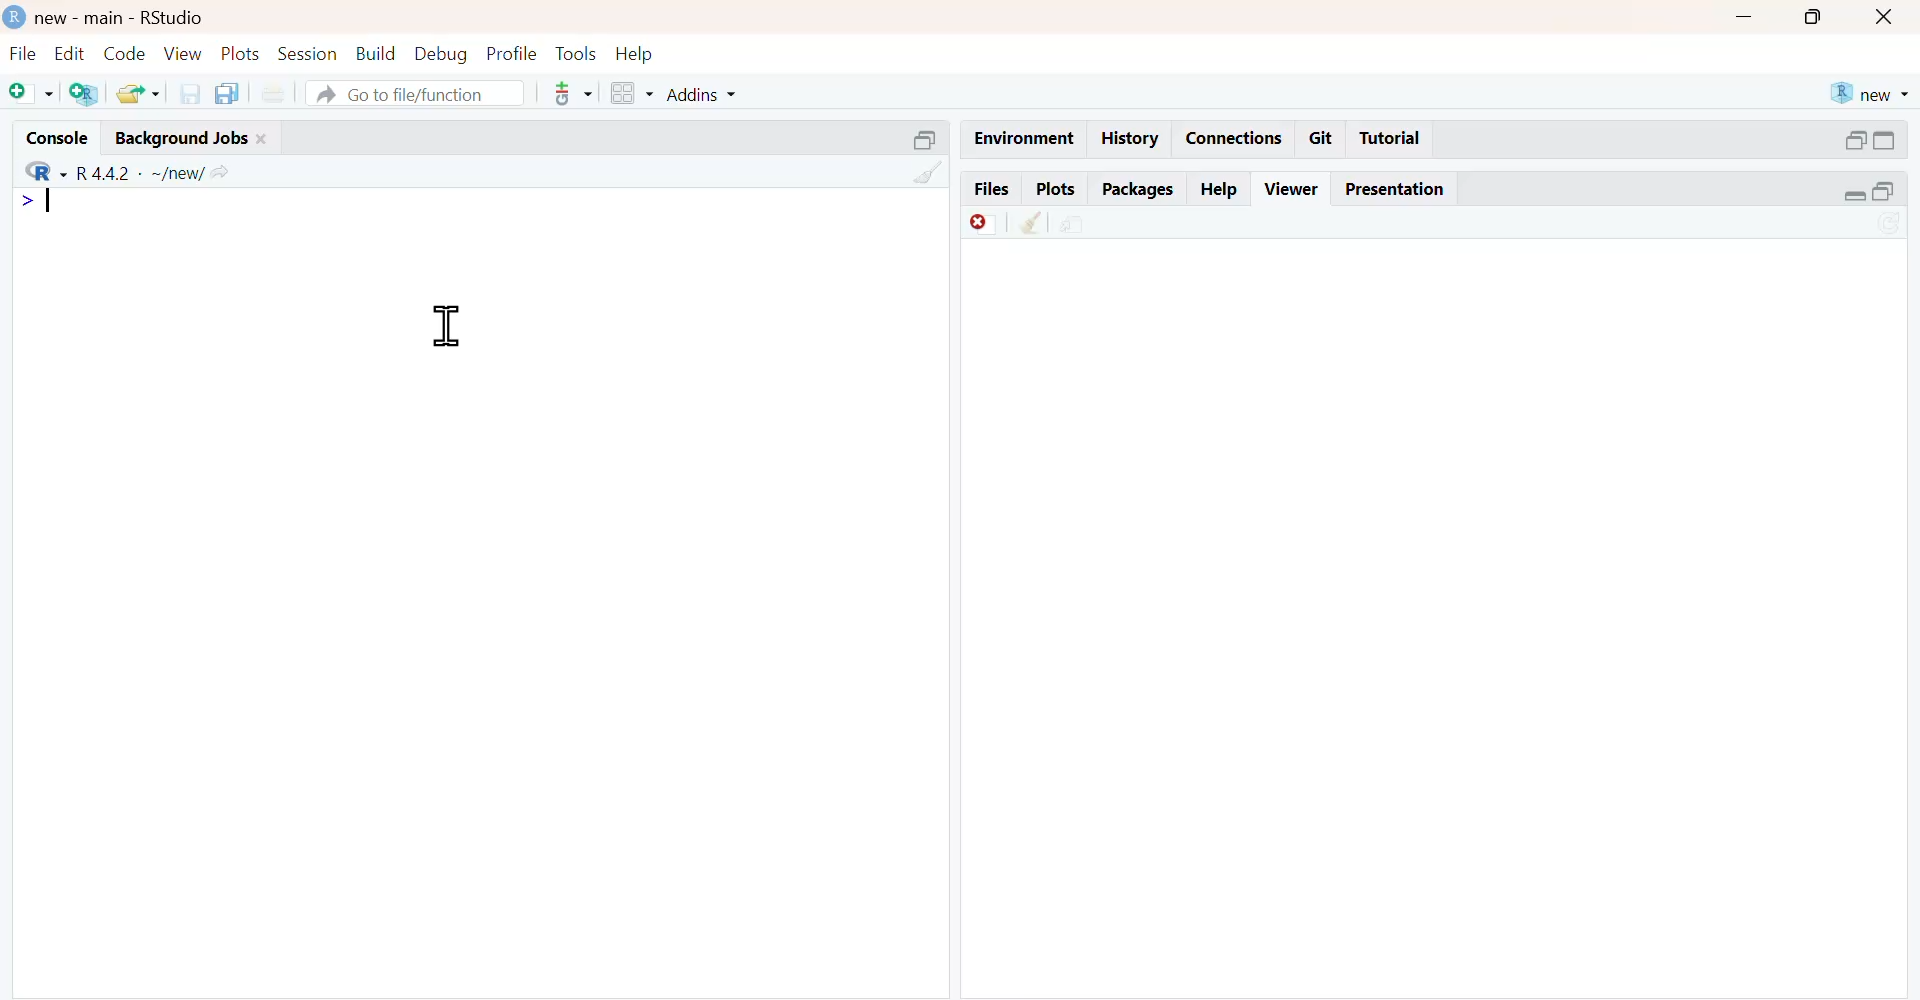 The height and width of the screenshot is (1000, 1920). What do you see at coordinates (58, 138) in the screenshot?
I see `console` at bounding box center [58, 138].